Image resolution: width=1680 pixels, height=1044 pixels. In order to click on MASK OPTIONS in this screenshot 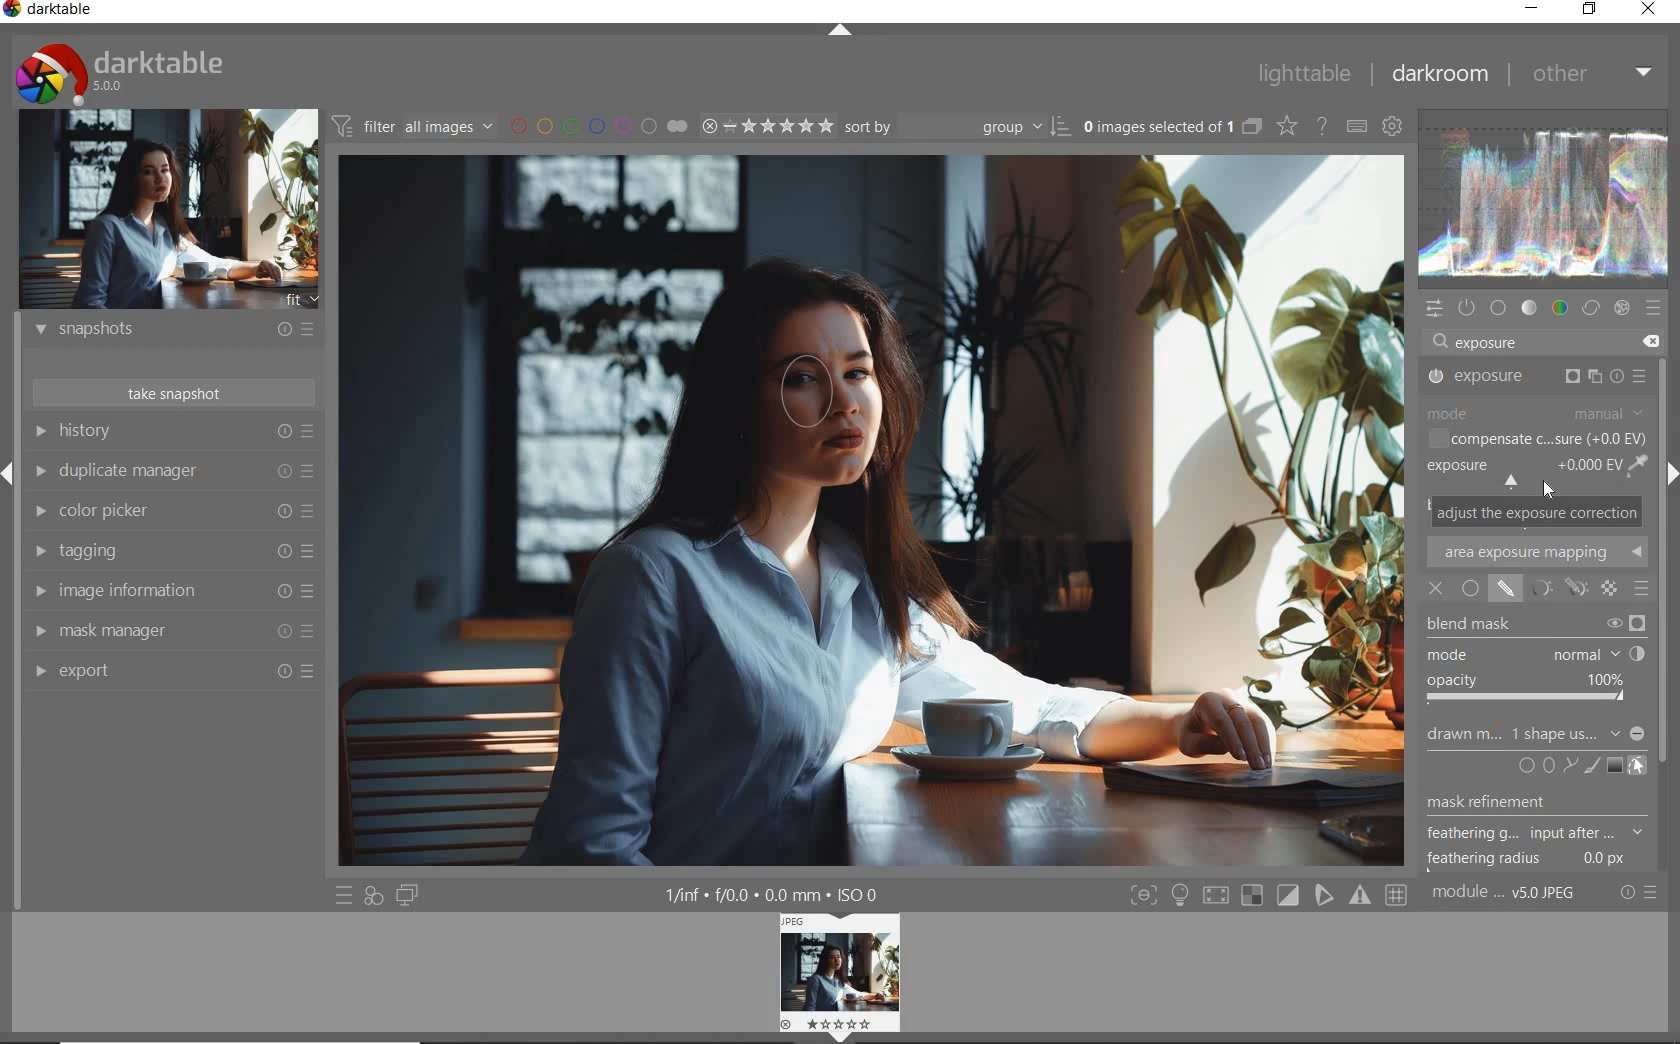, I will do `click(1553, 588)`.